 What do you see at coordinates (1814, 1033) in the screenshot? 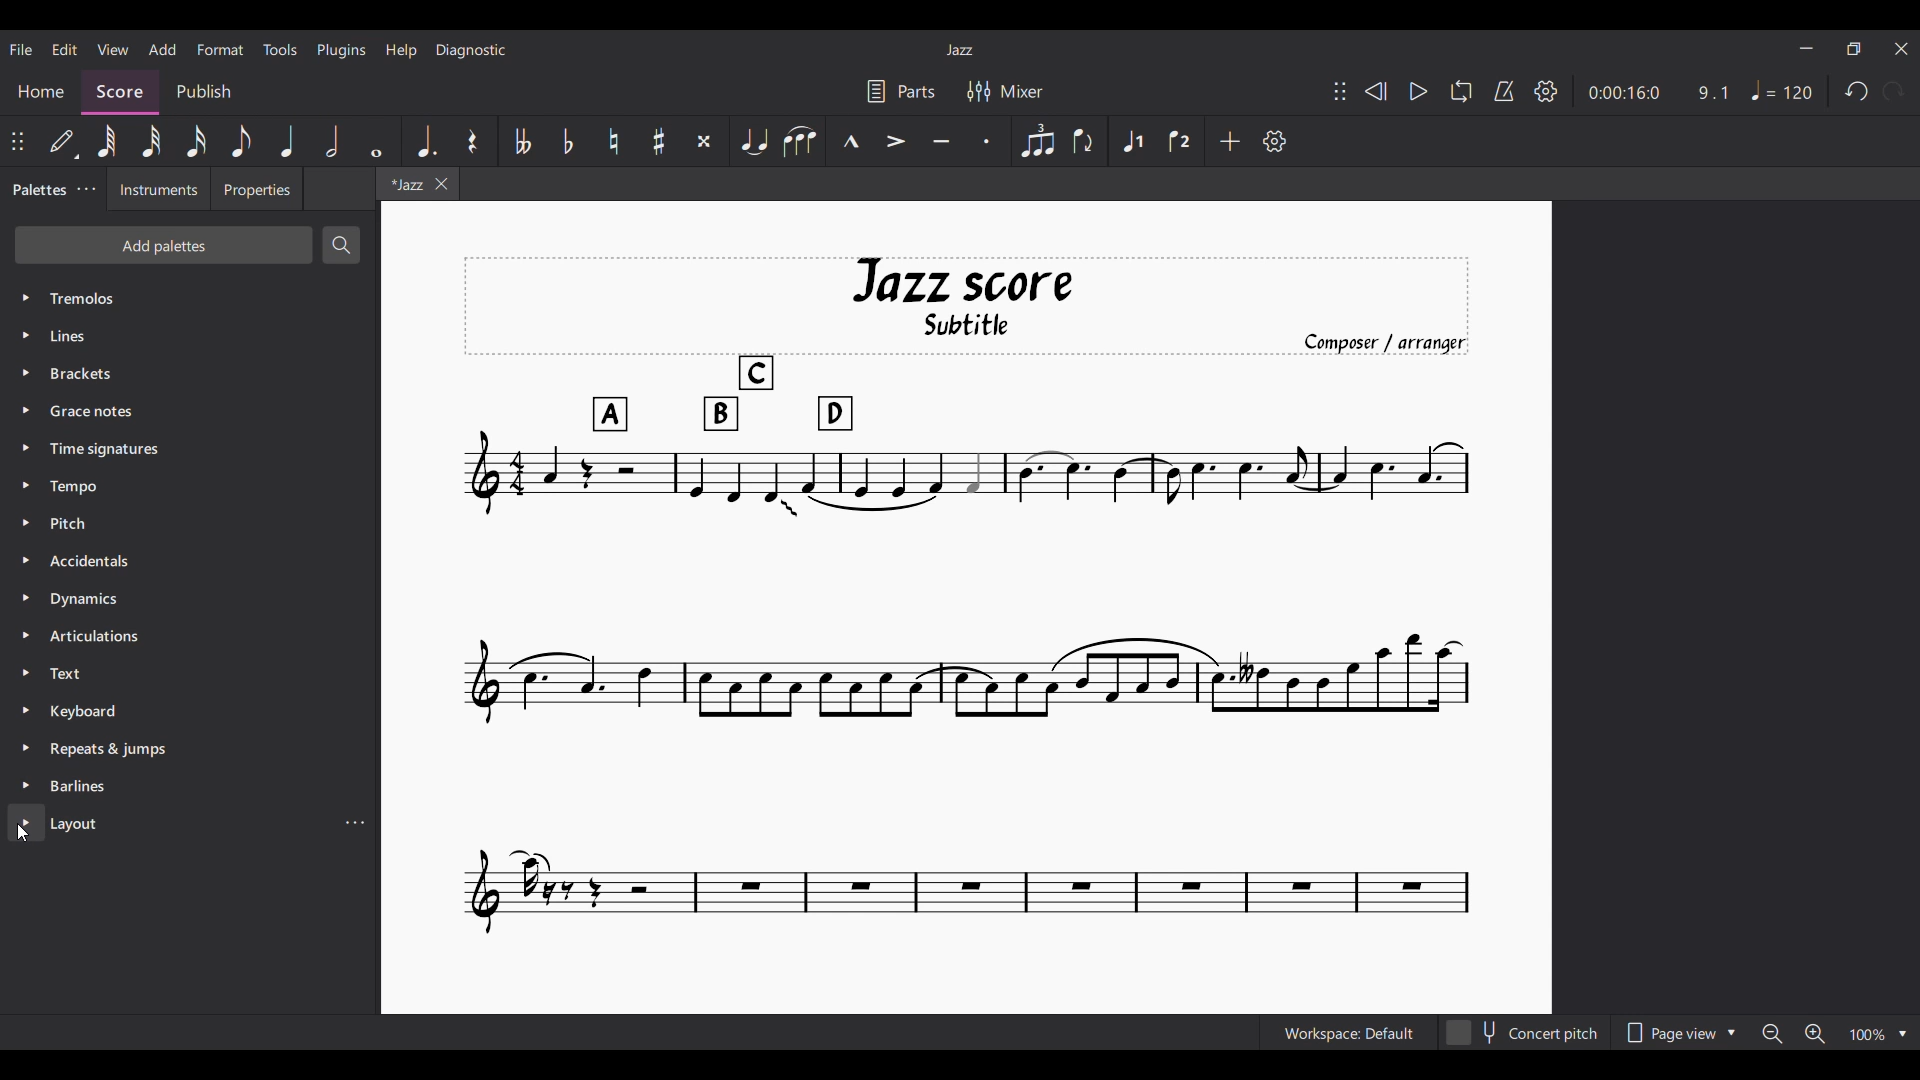
I see `Zoom in` at bounding box center [1814, 1033].